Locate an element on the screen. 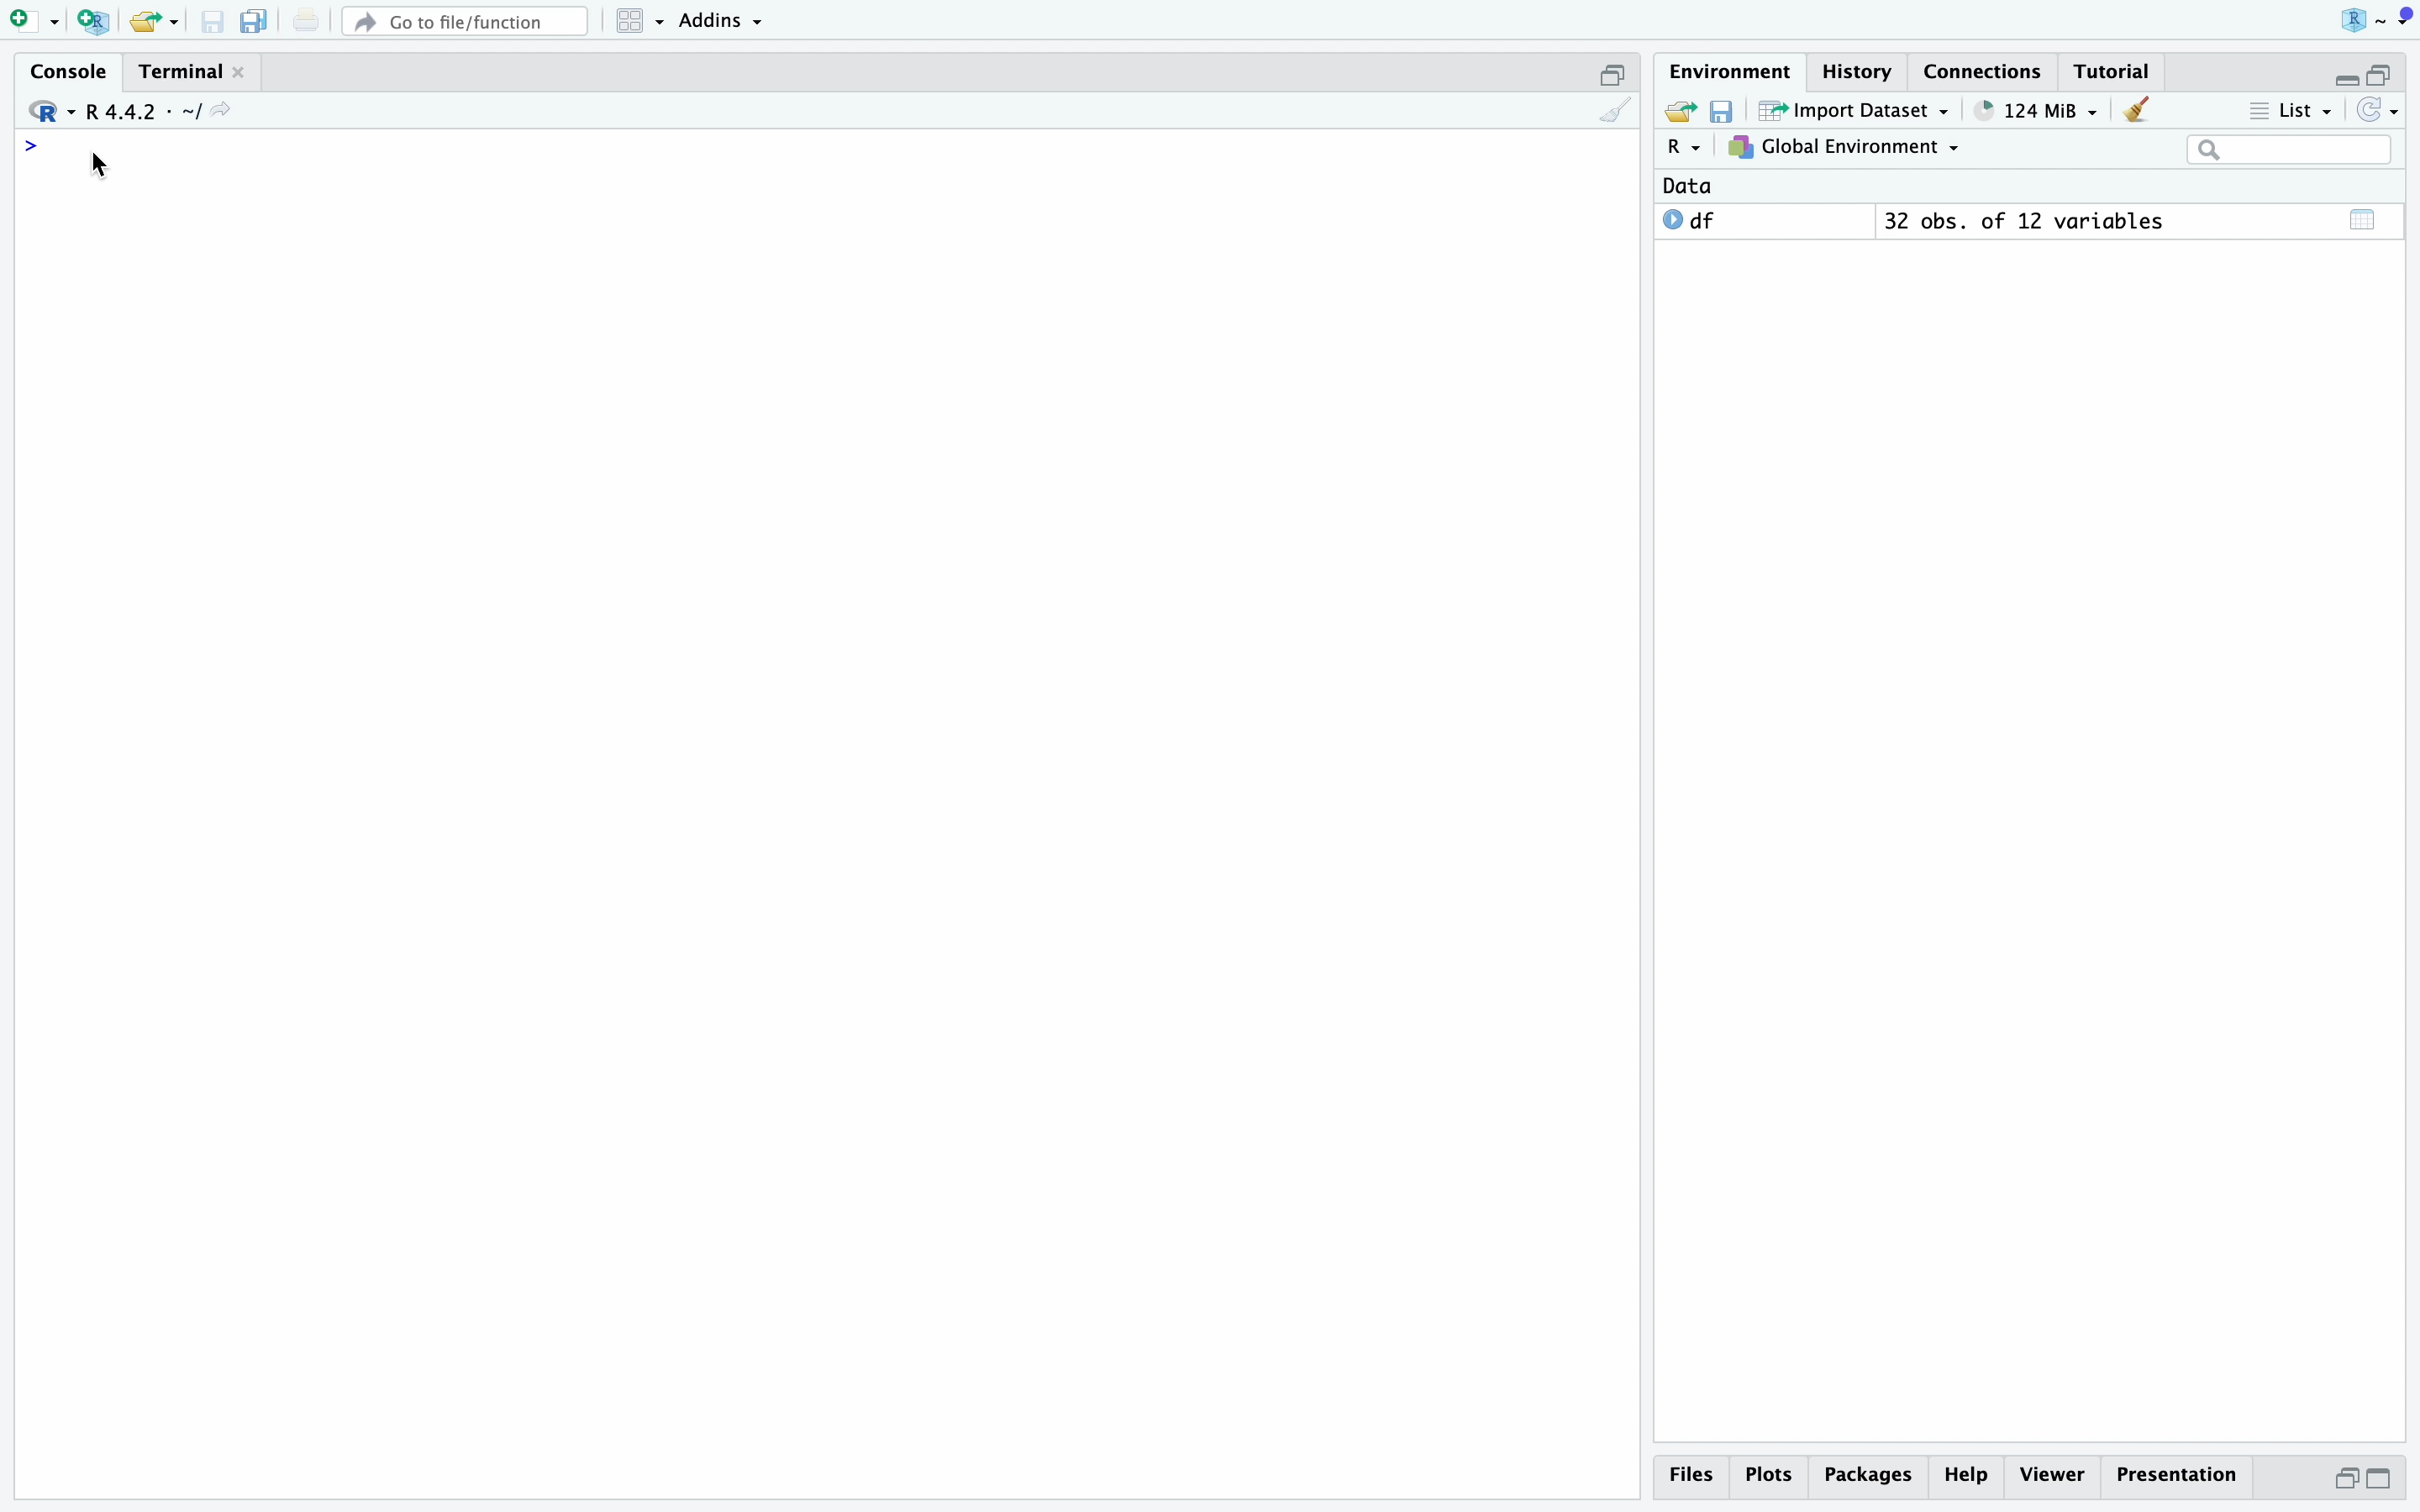  share icon is located at coordinates (221, 110).